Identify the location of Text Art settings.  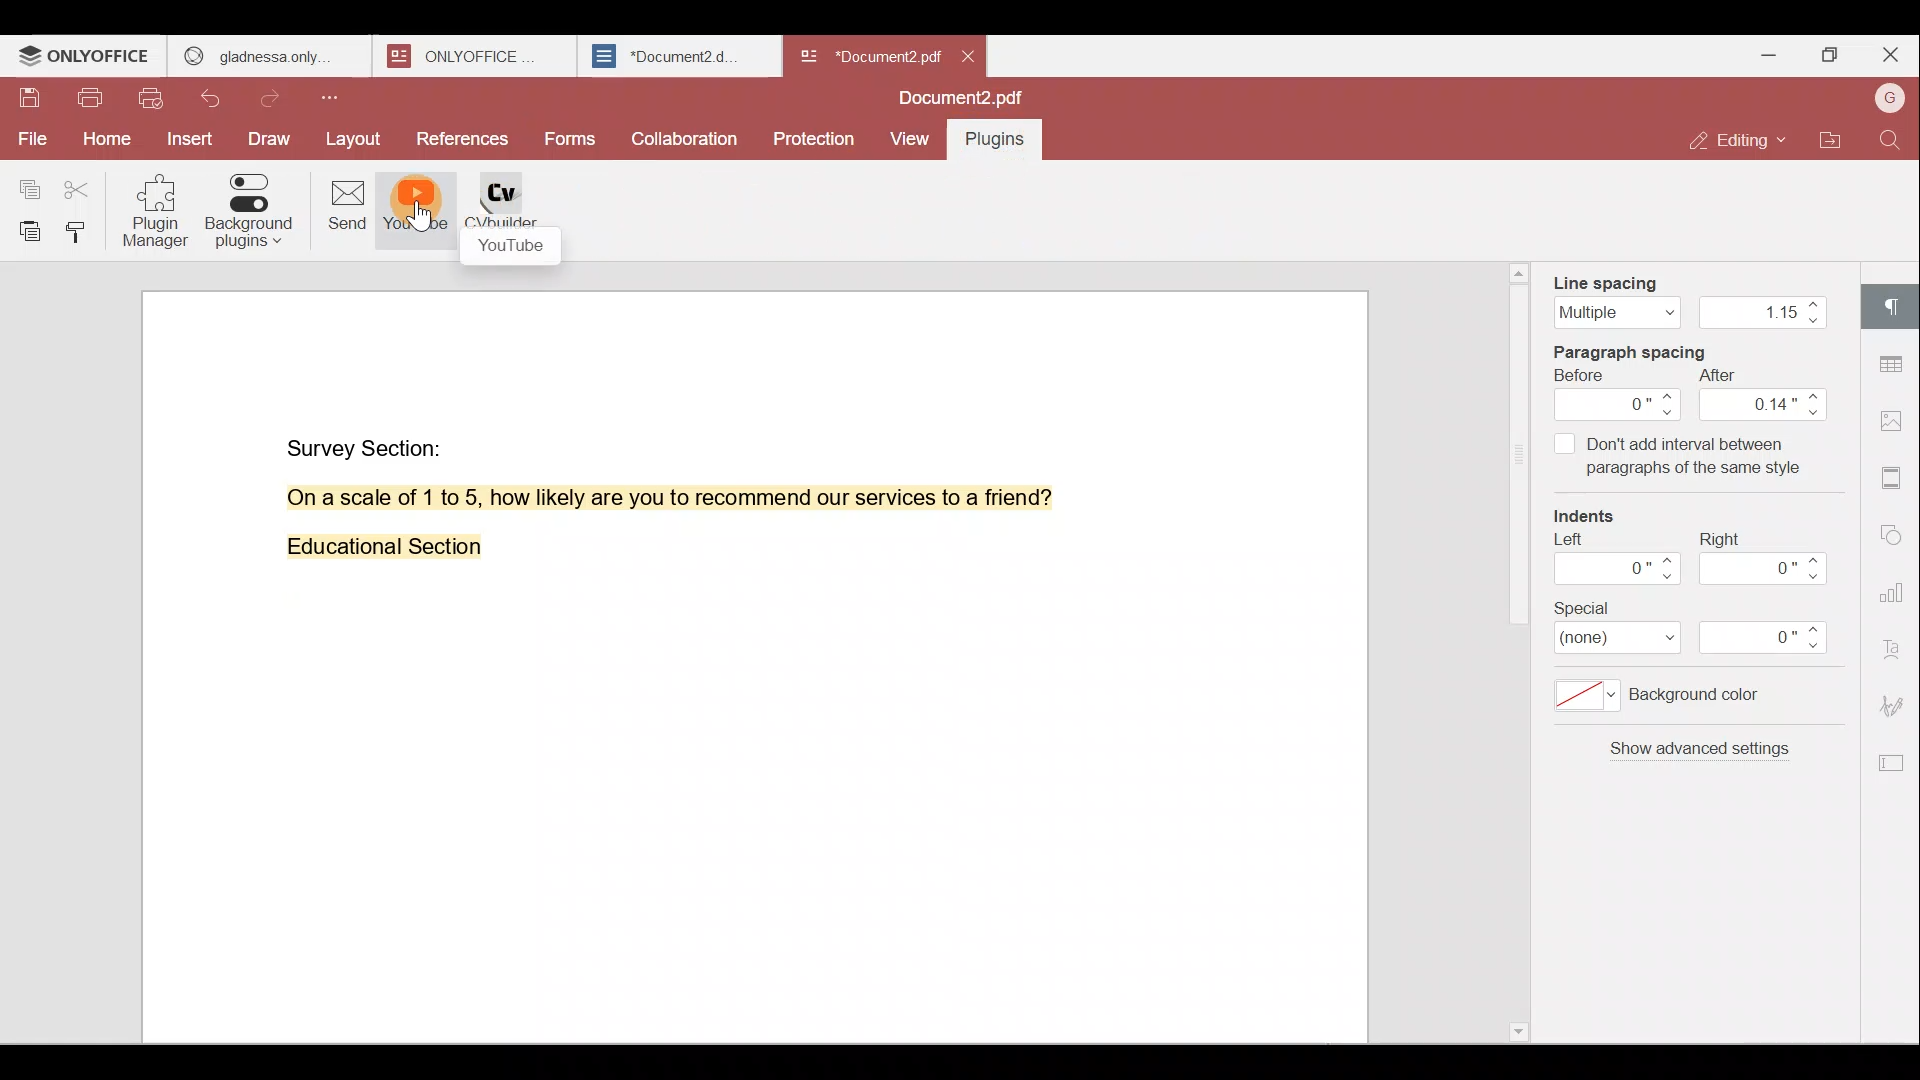
(1895, 644).